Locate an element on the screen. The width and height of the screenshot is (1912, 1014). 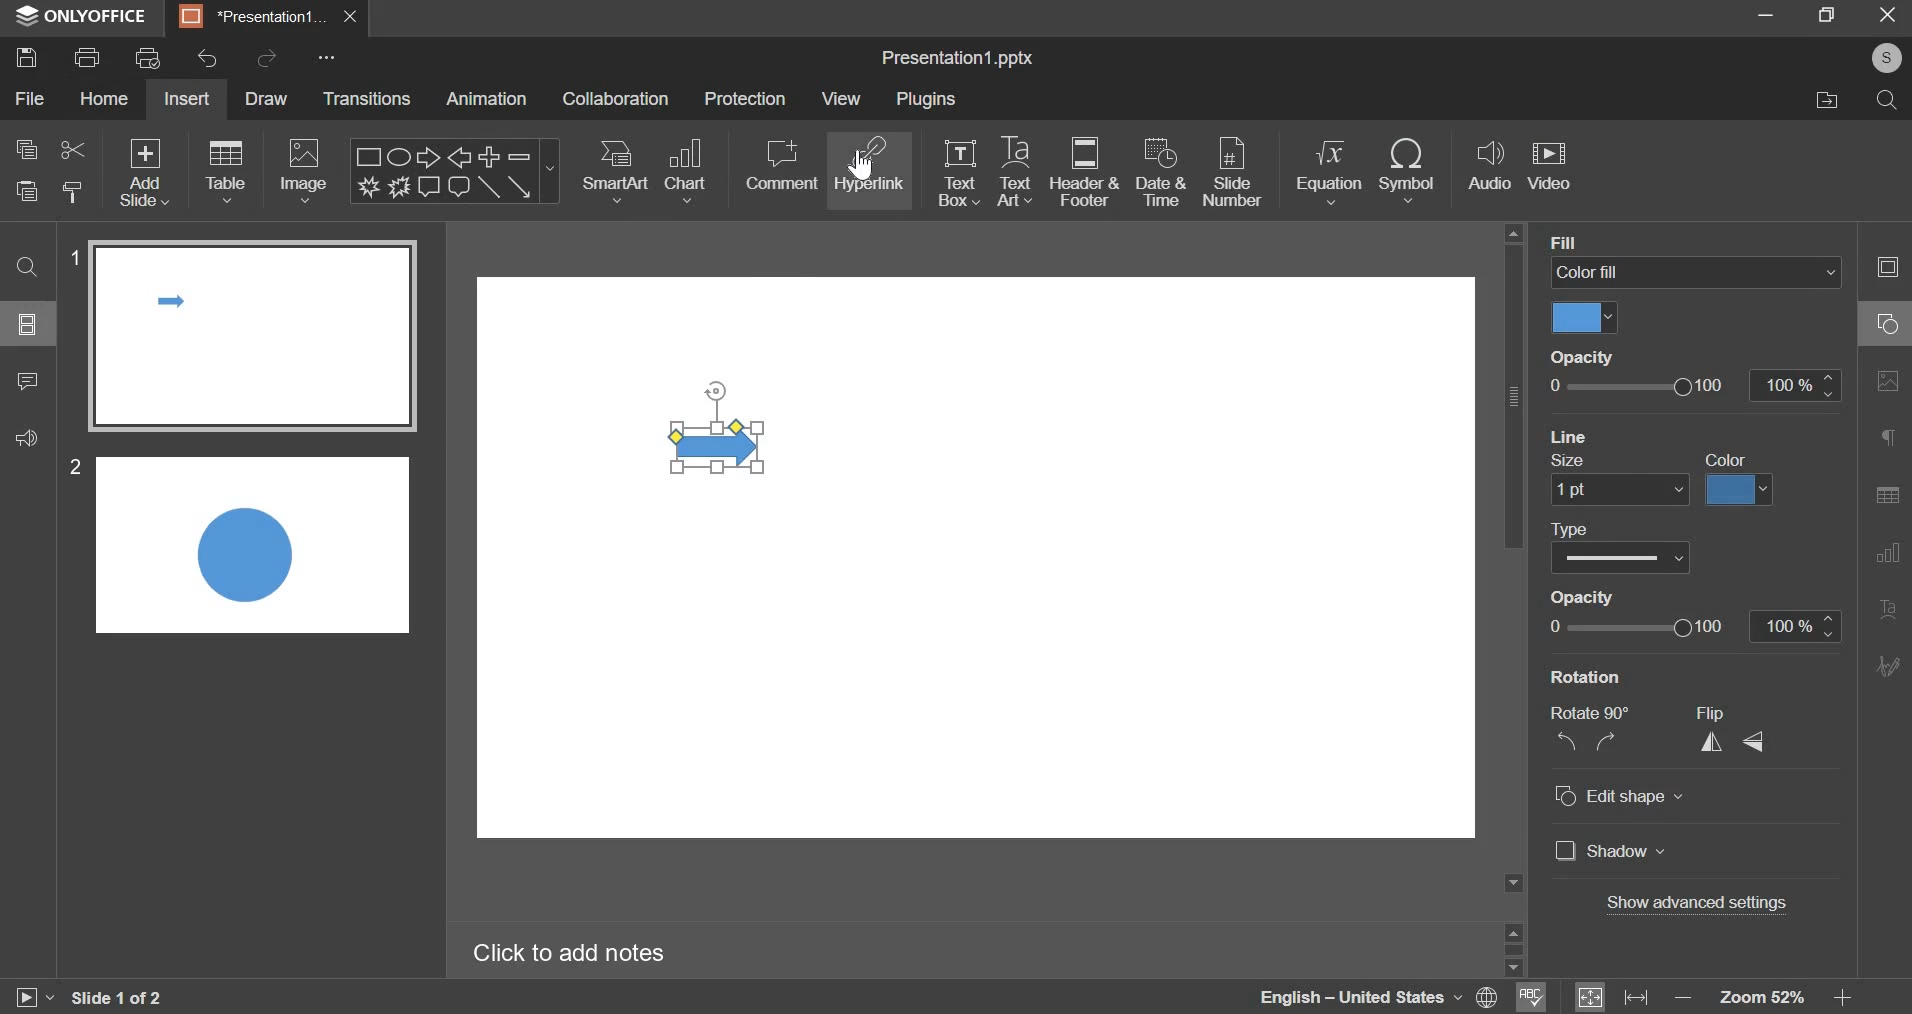
fit to slide is located at coordinates (1592, 997).